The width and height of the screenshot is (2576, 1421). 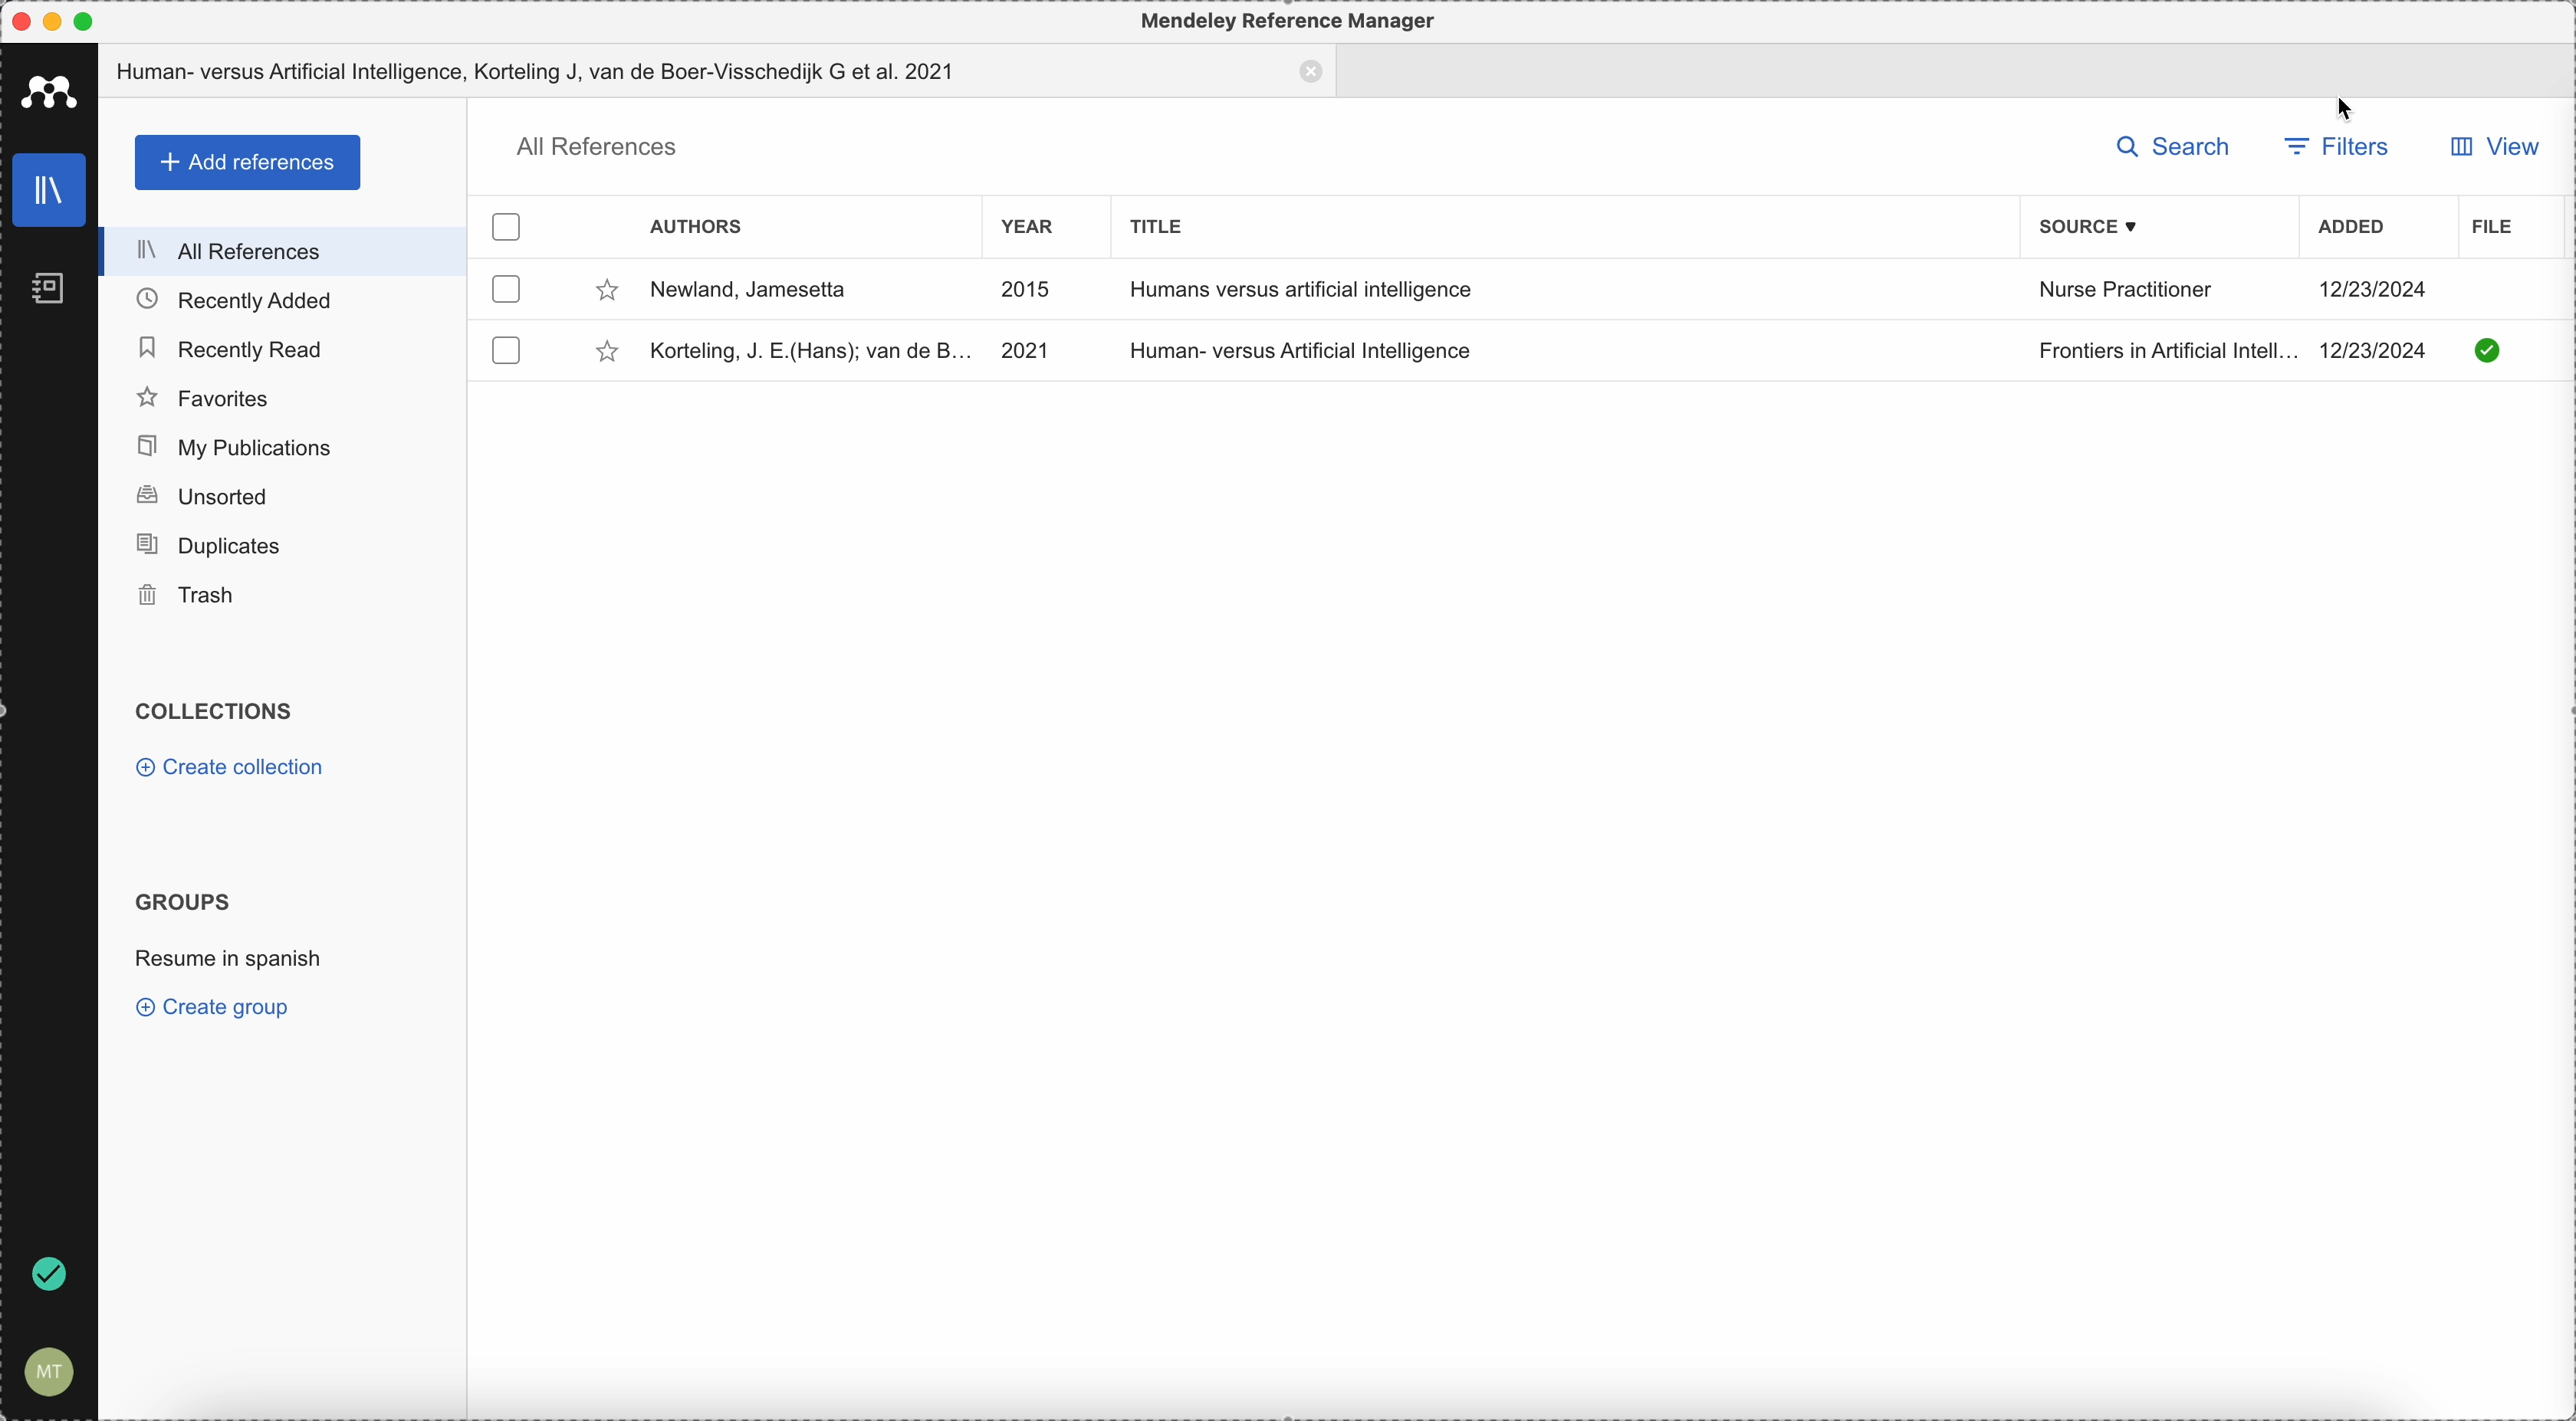 What do you see at coordinates (57, 19) in the screenshot?
I see `minimize Mendeley` at bounding box center [57, 19].